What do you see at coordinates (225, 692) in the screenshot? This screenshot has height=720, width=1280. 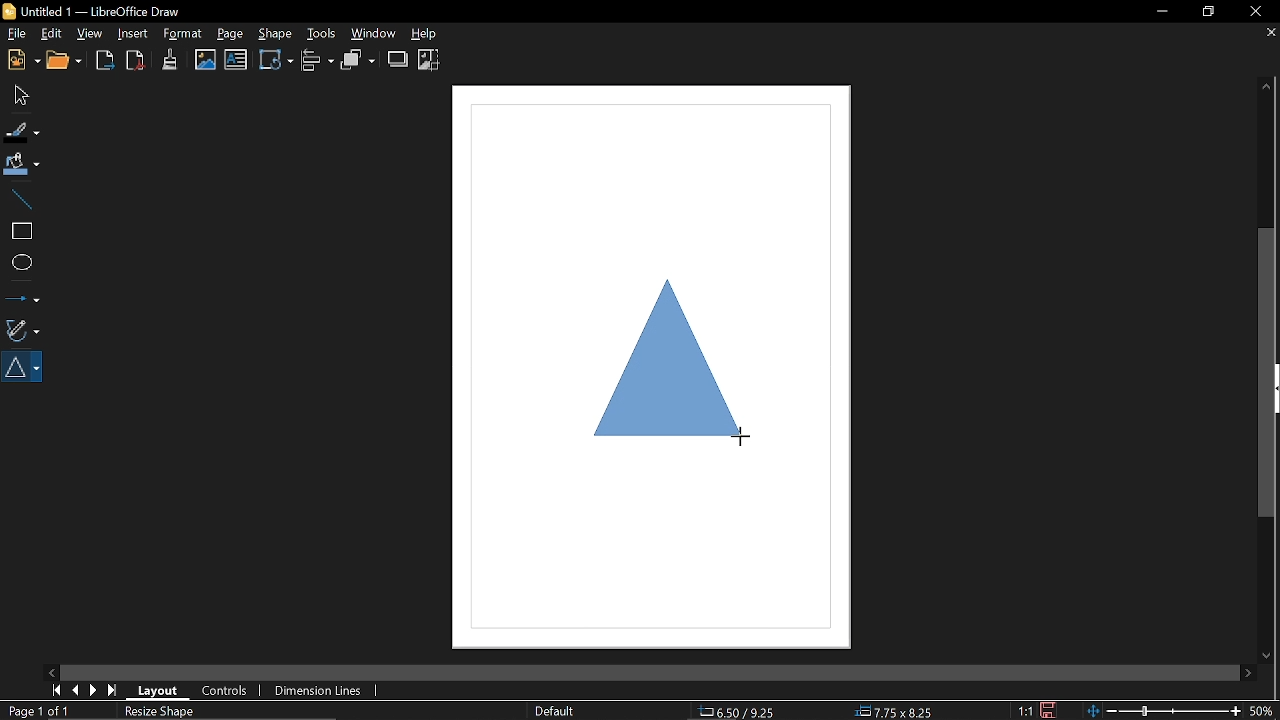 I see `Controls` at bounding box center [225, 692].